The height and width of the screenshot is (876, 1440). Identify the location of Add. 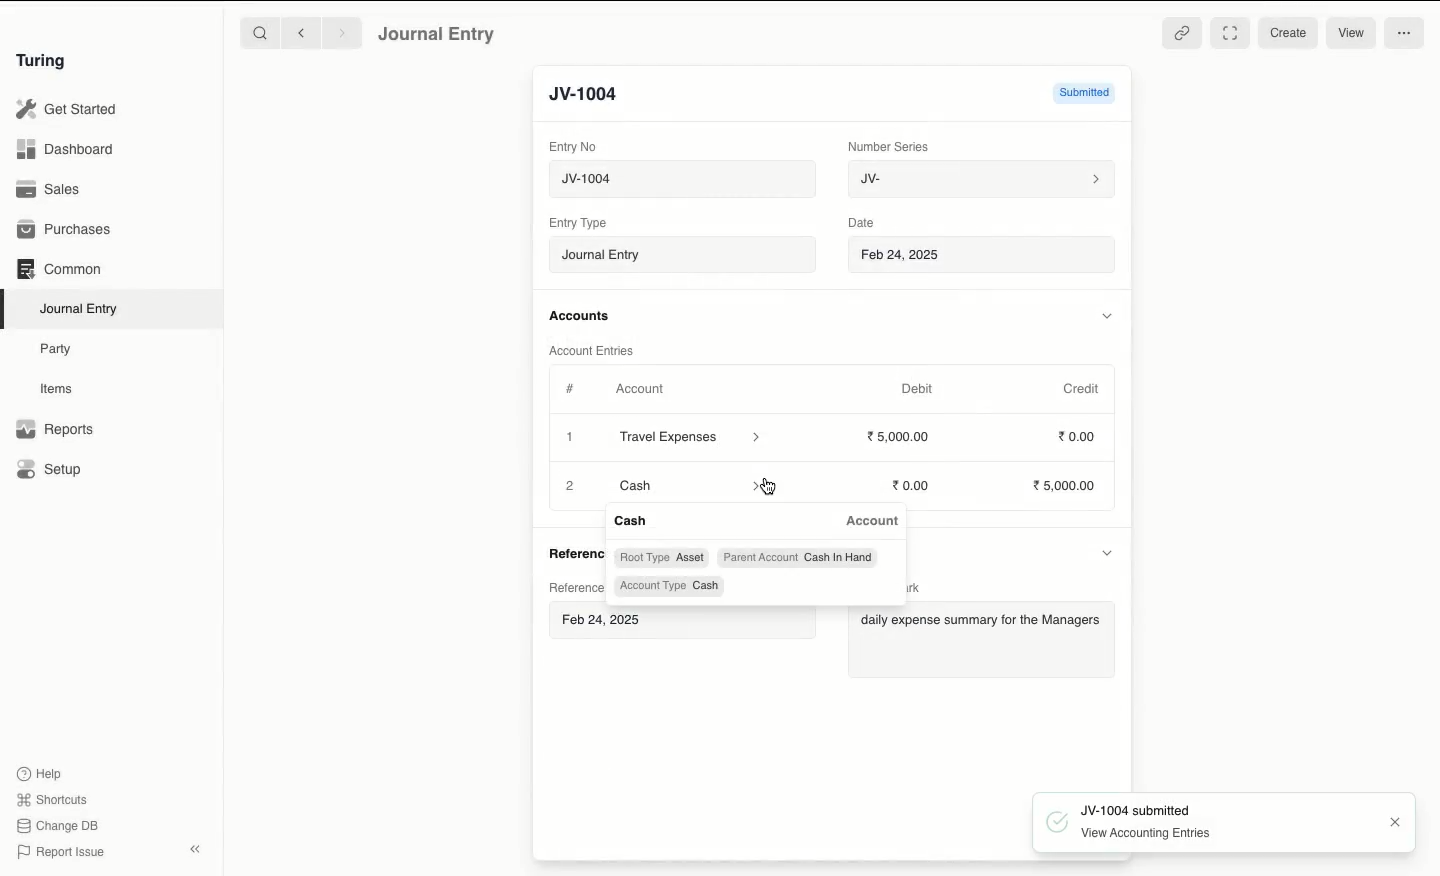
(569, 483).